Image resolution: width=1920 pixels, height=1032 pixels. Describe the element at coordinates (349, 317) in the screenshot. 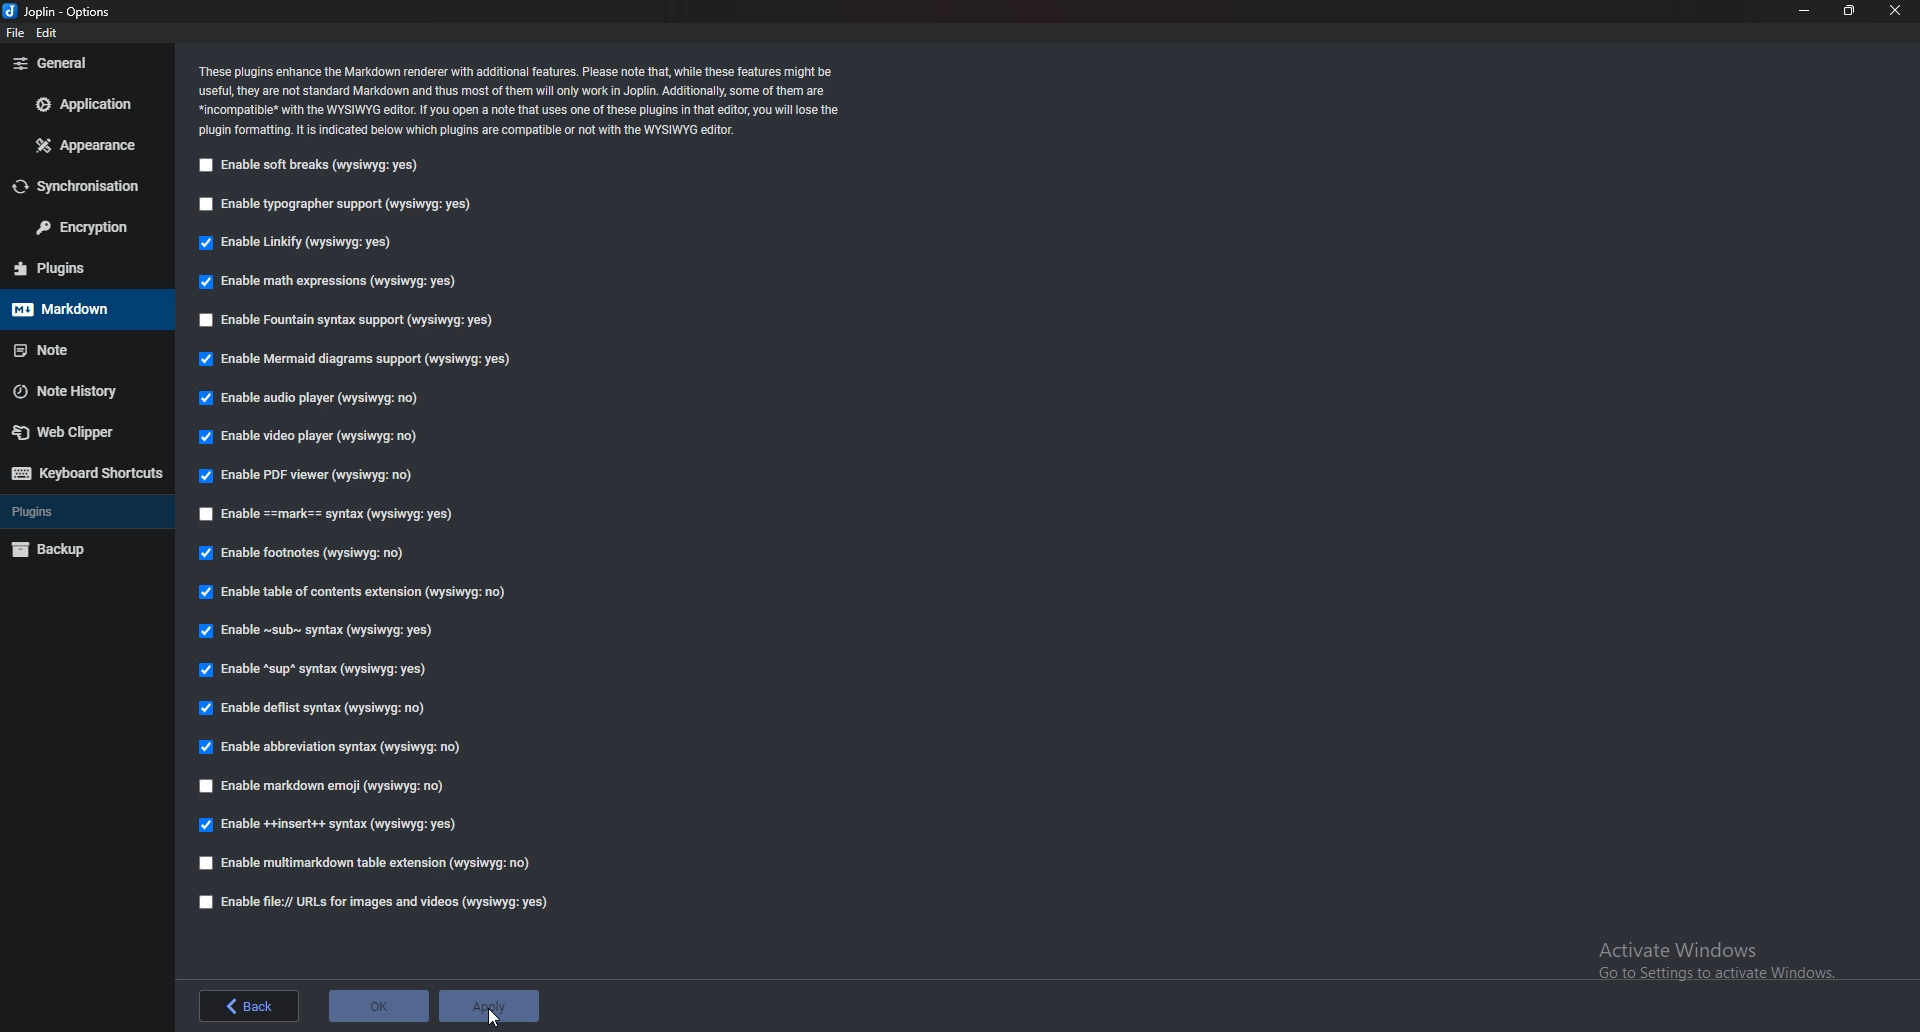

I see `Enable fountain syntax support` at that location.